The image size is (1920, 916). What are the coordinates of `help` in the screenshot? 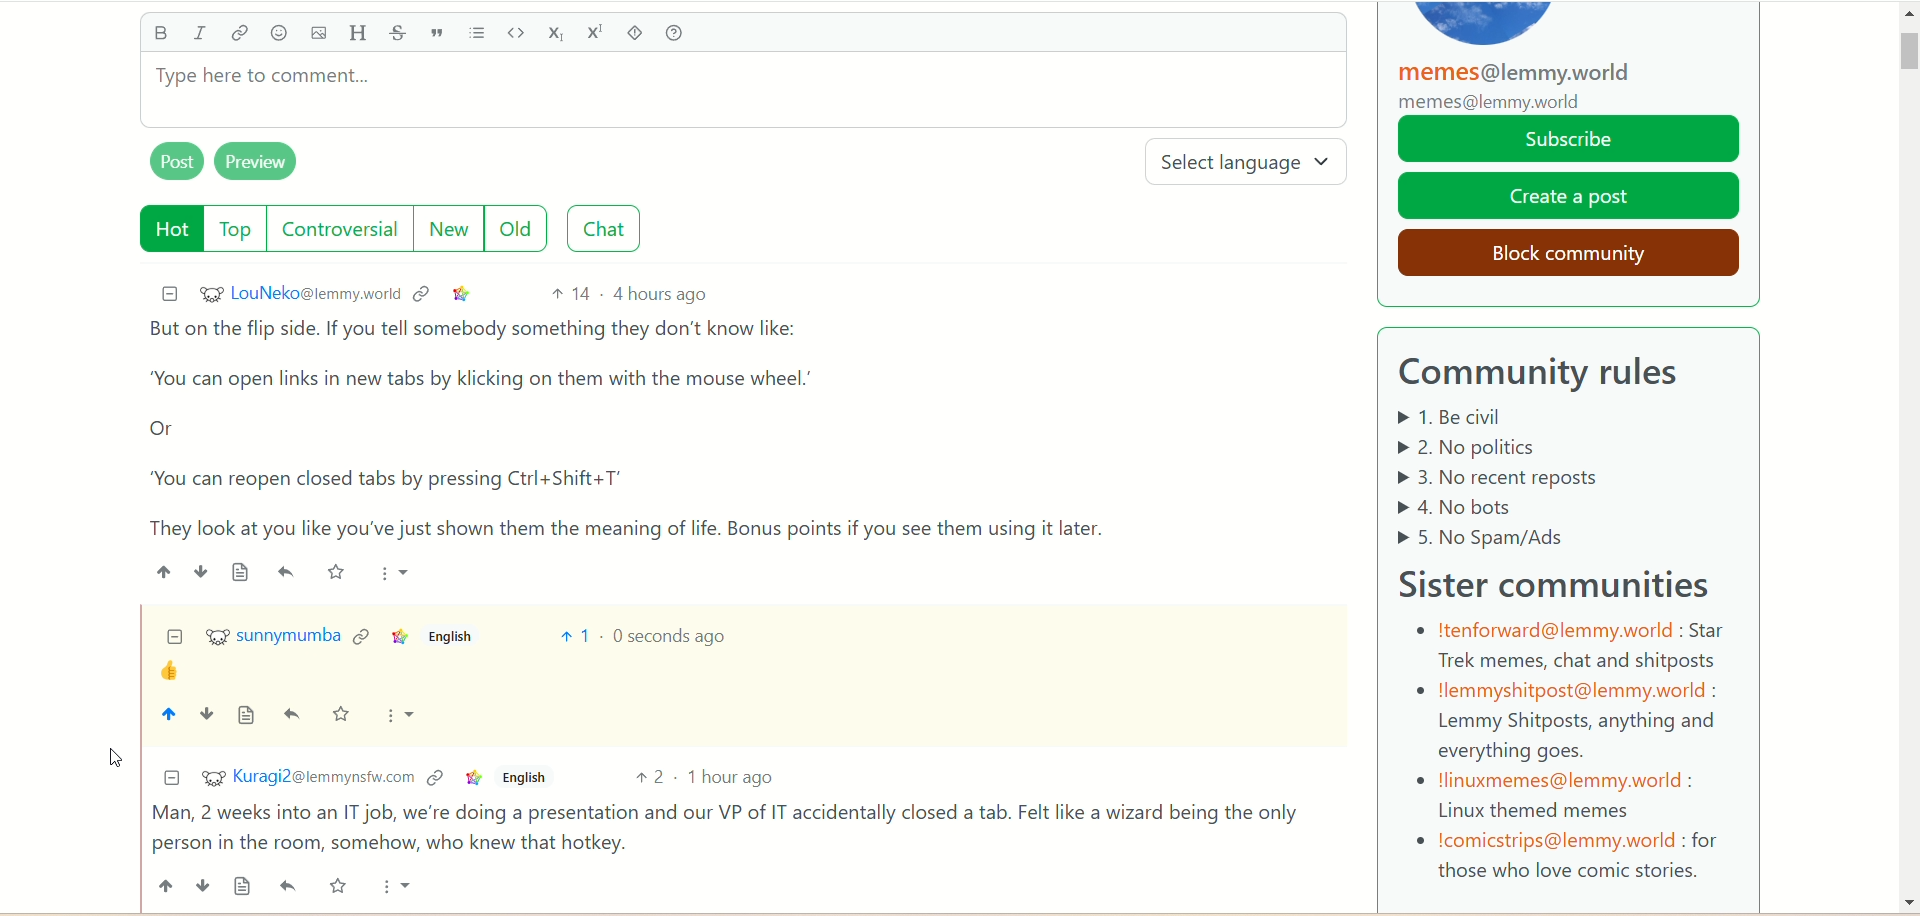 It's located at (686, 34).